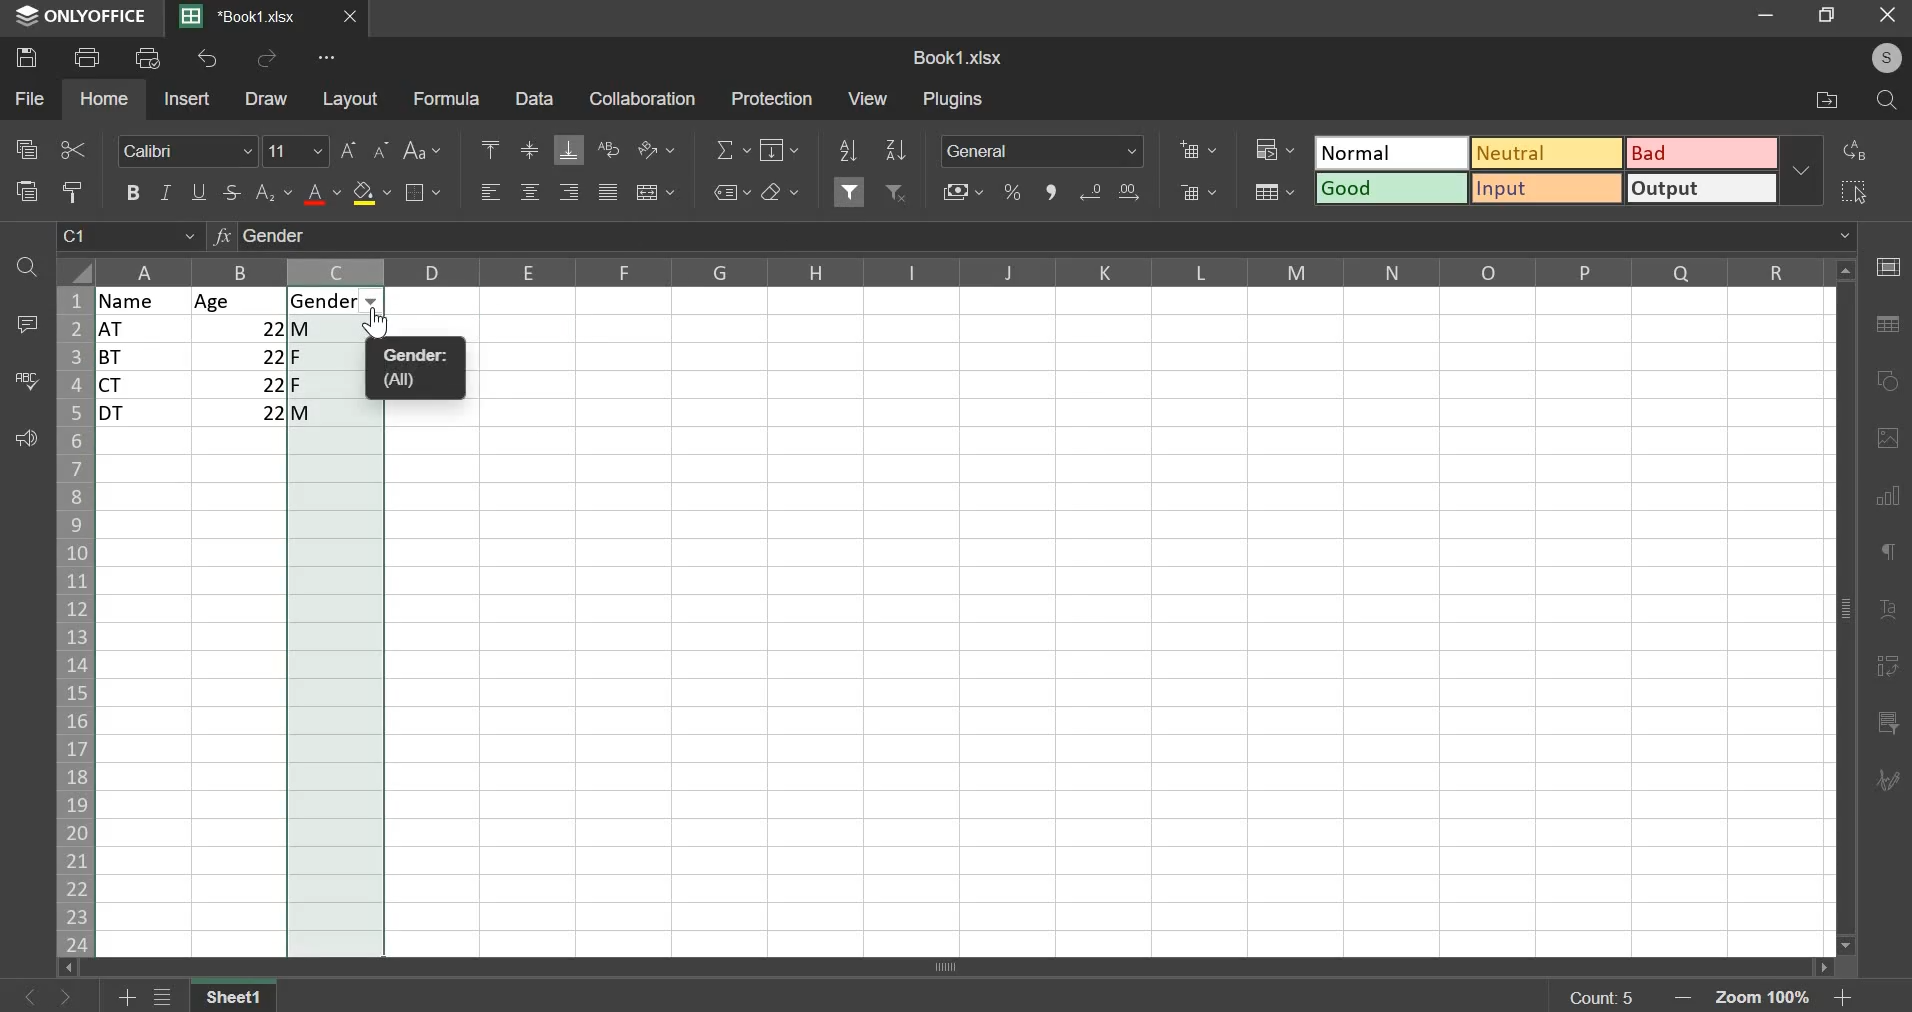  What do you see at coordinates (1198, 150) in the screenshot?
I see `insert cells` at bounding box center [1198, 150].